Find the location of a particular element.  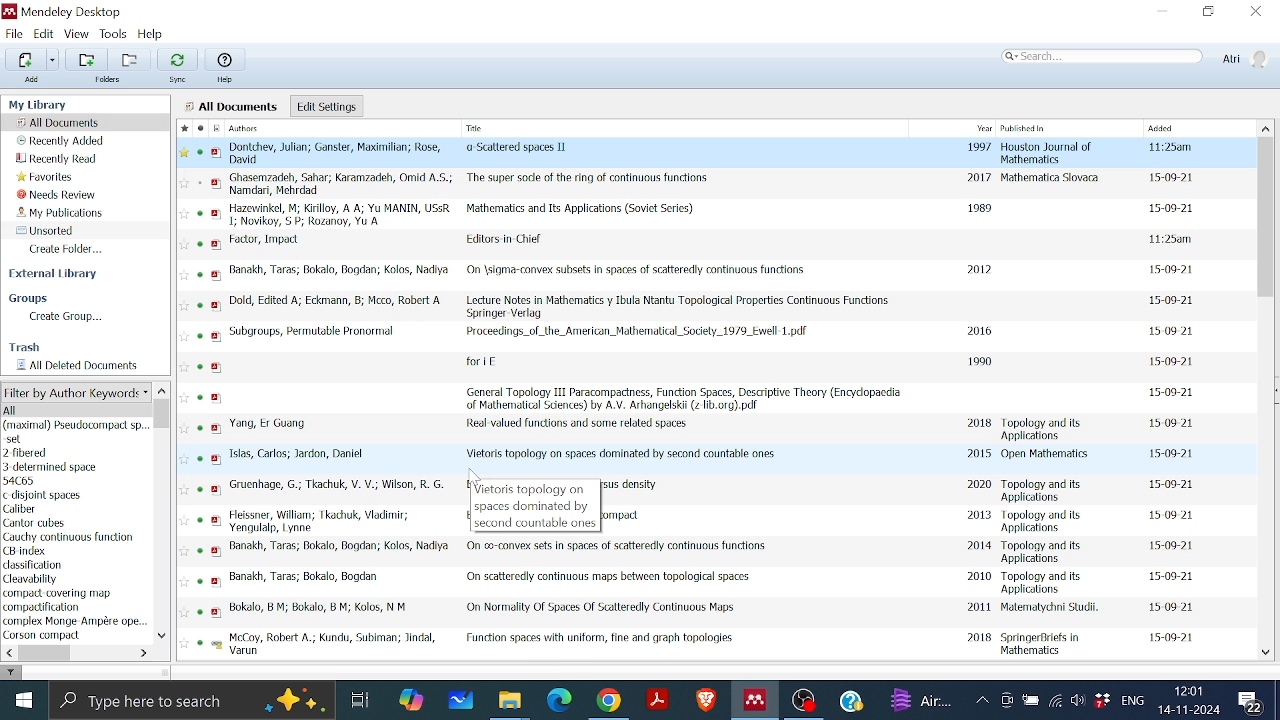

COpilot is located at coordinates (410, 700).